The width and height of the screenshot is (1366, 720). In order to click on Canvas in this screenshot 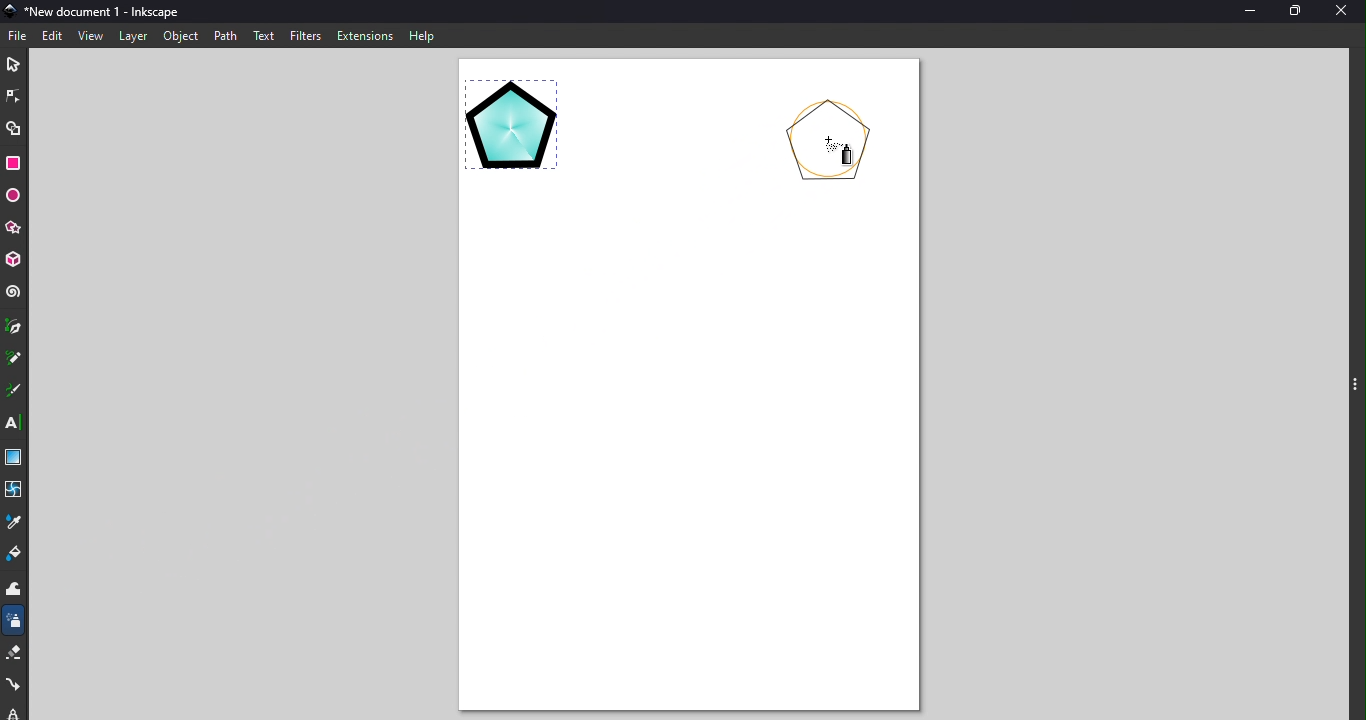, I will do `click(685, 390)`.